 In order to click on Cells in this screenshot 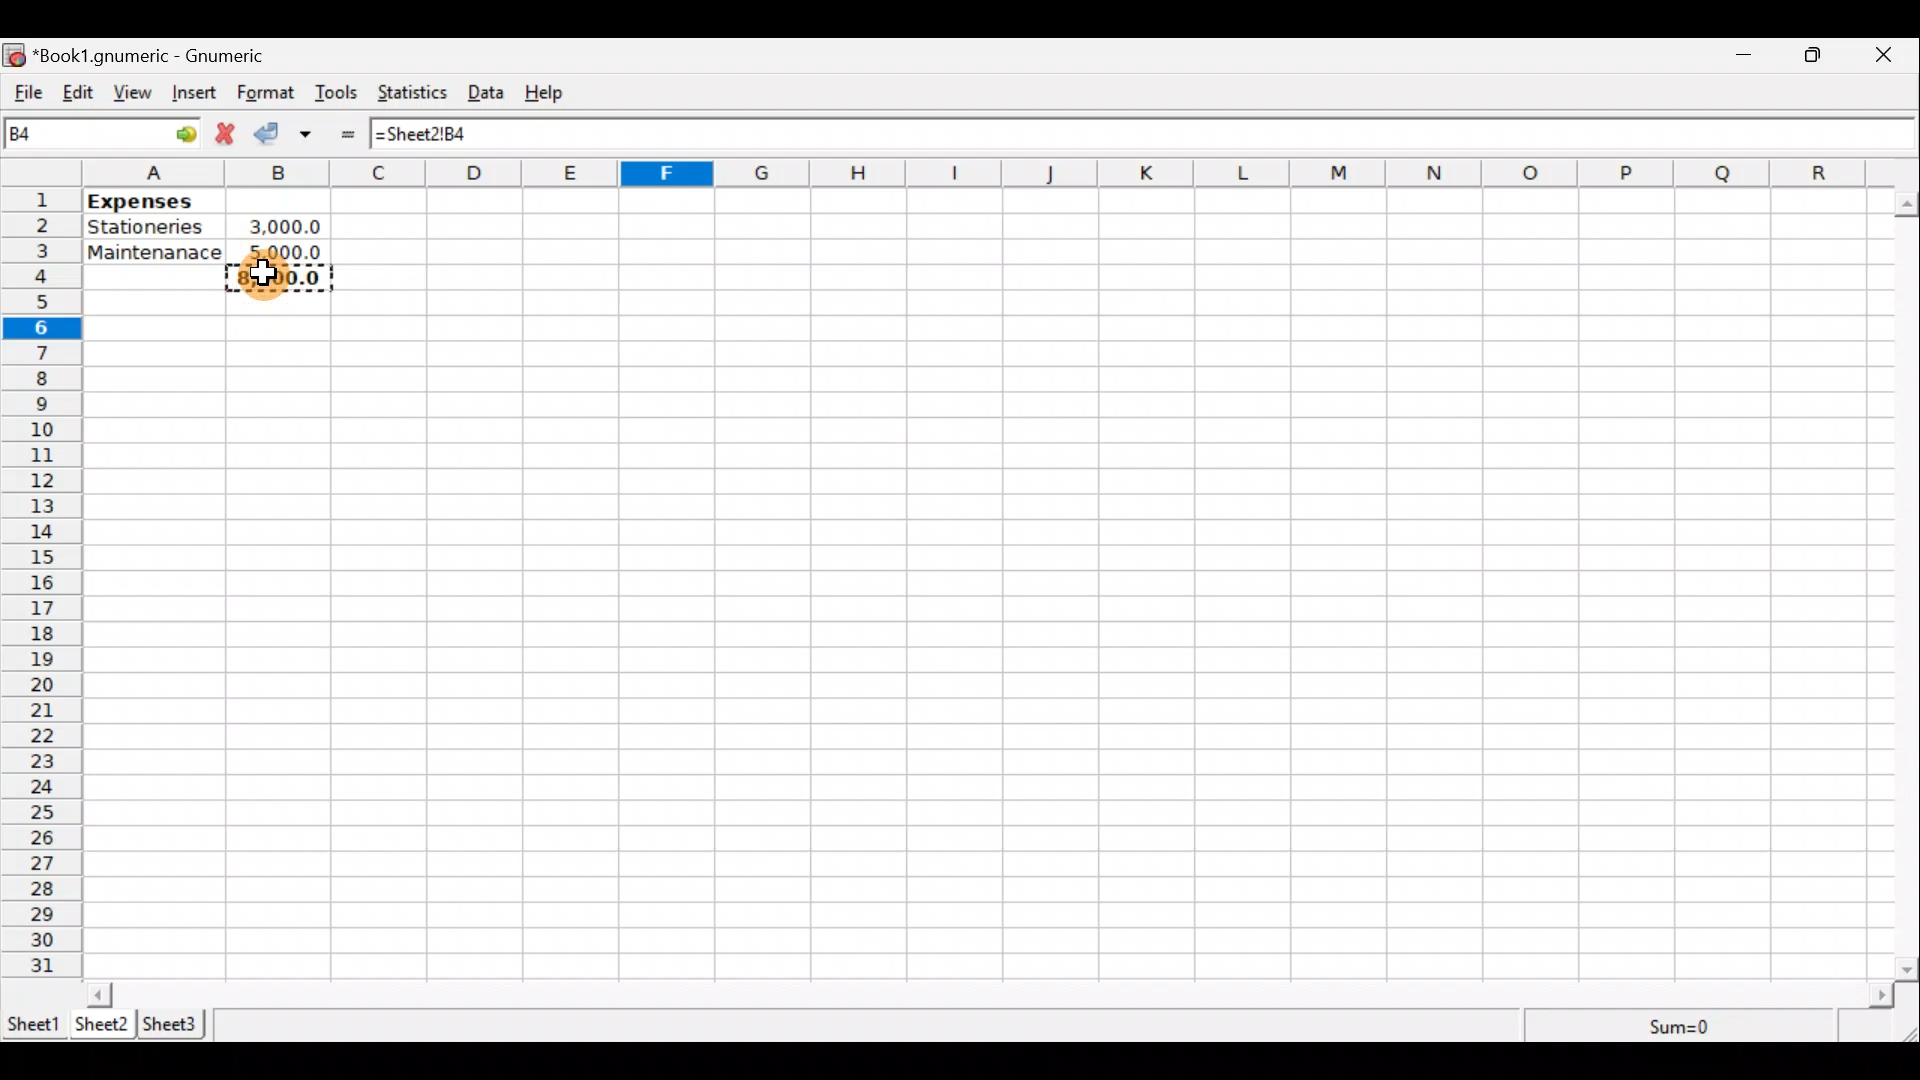, I will do `click(1117, 582)`.